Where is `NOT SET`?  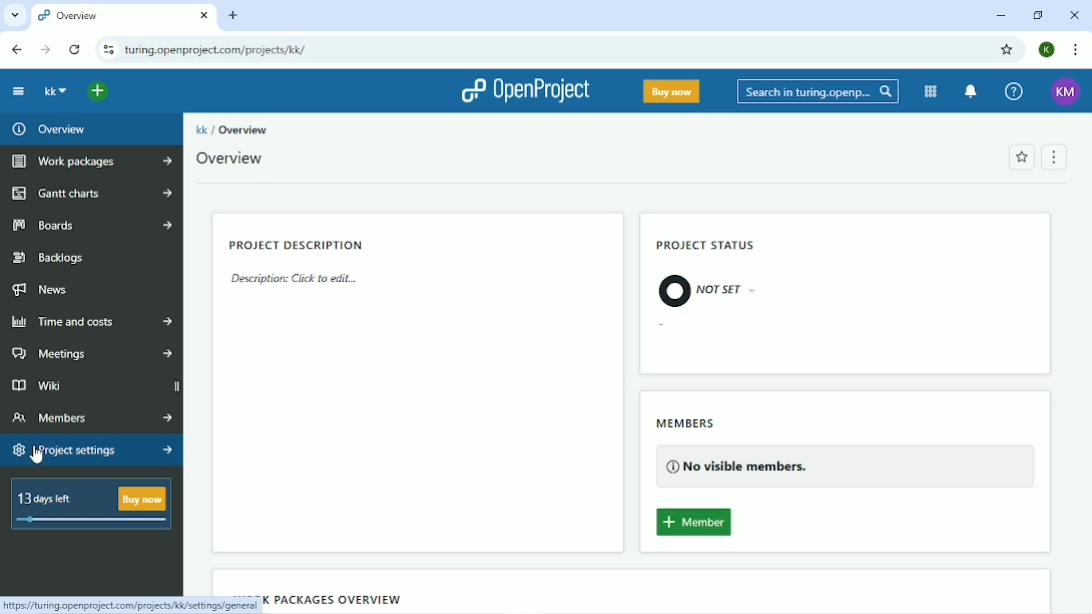 NOT SET is located at coordinates (707, 290).